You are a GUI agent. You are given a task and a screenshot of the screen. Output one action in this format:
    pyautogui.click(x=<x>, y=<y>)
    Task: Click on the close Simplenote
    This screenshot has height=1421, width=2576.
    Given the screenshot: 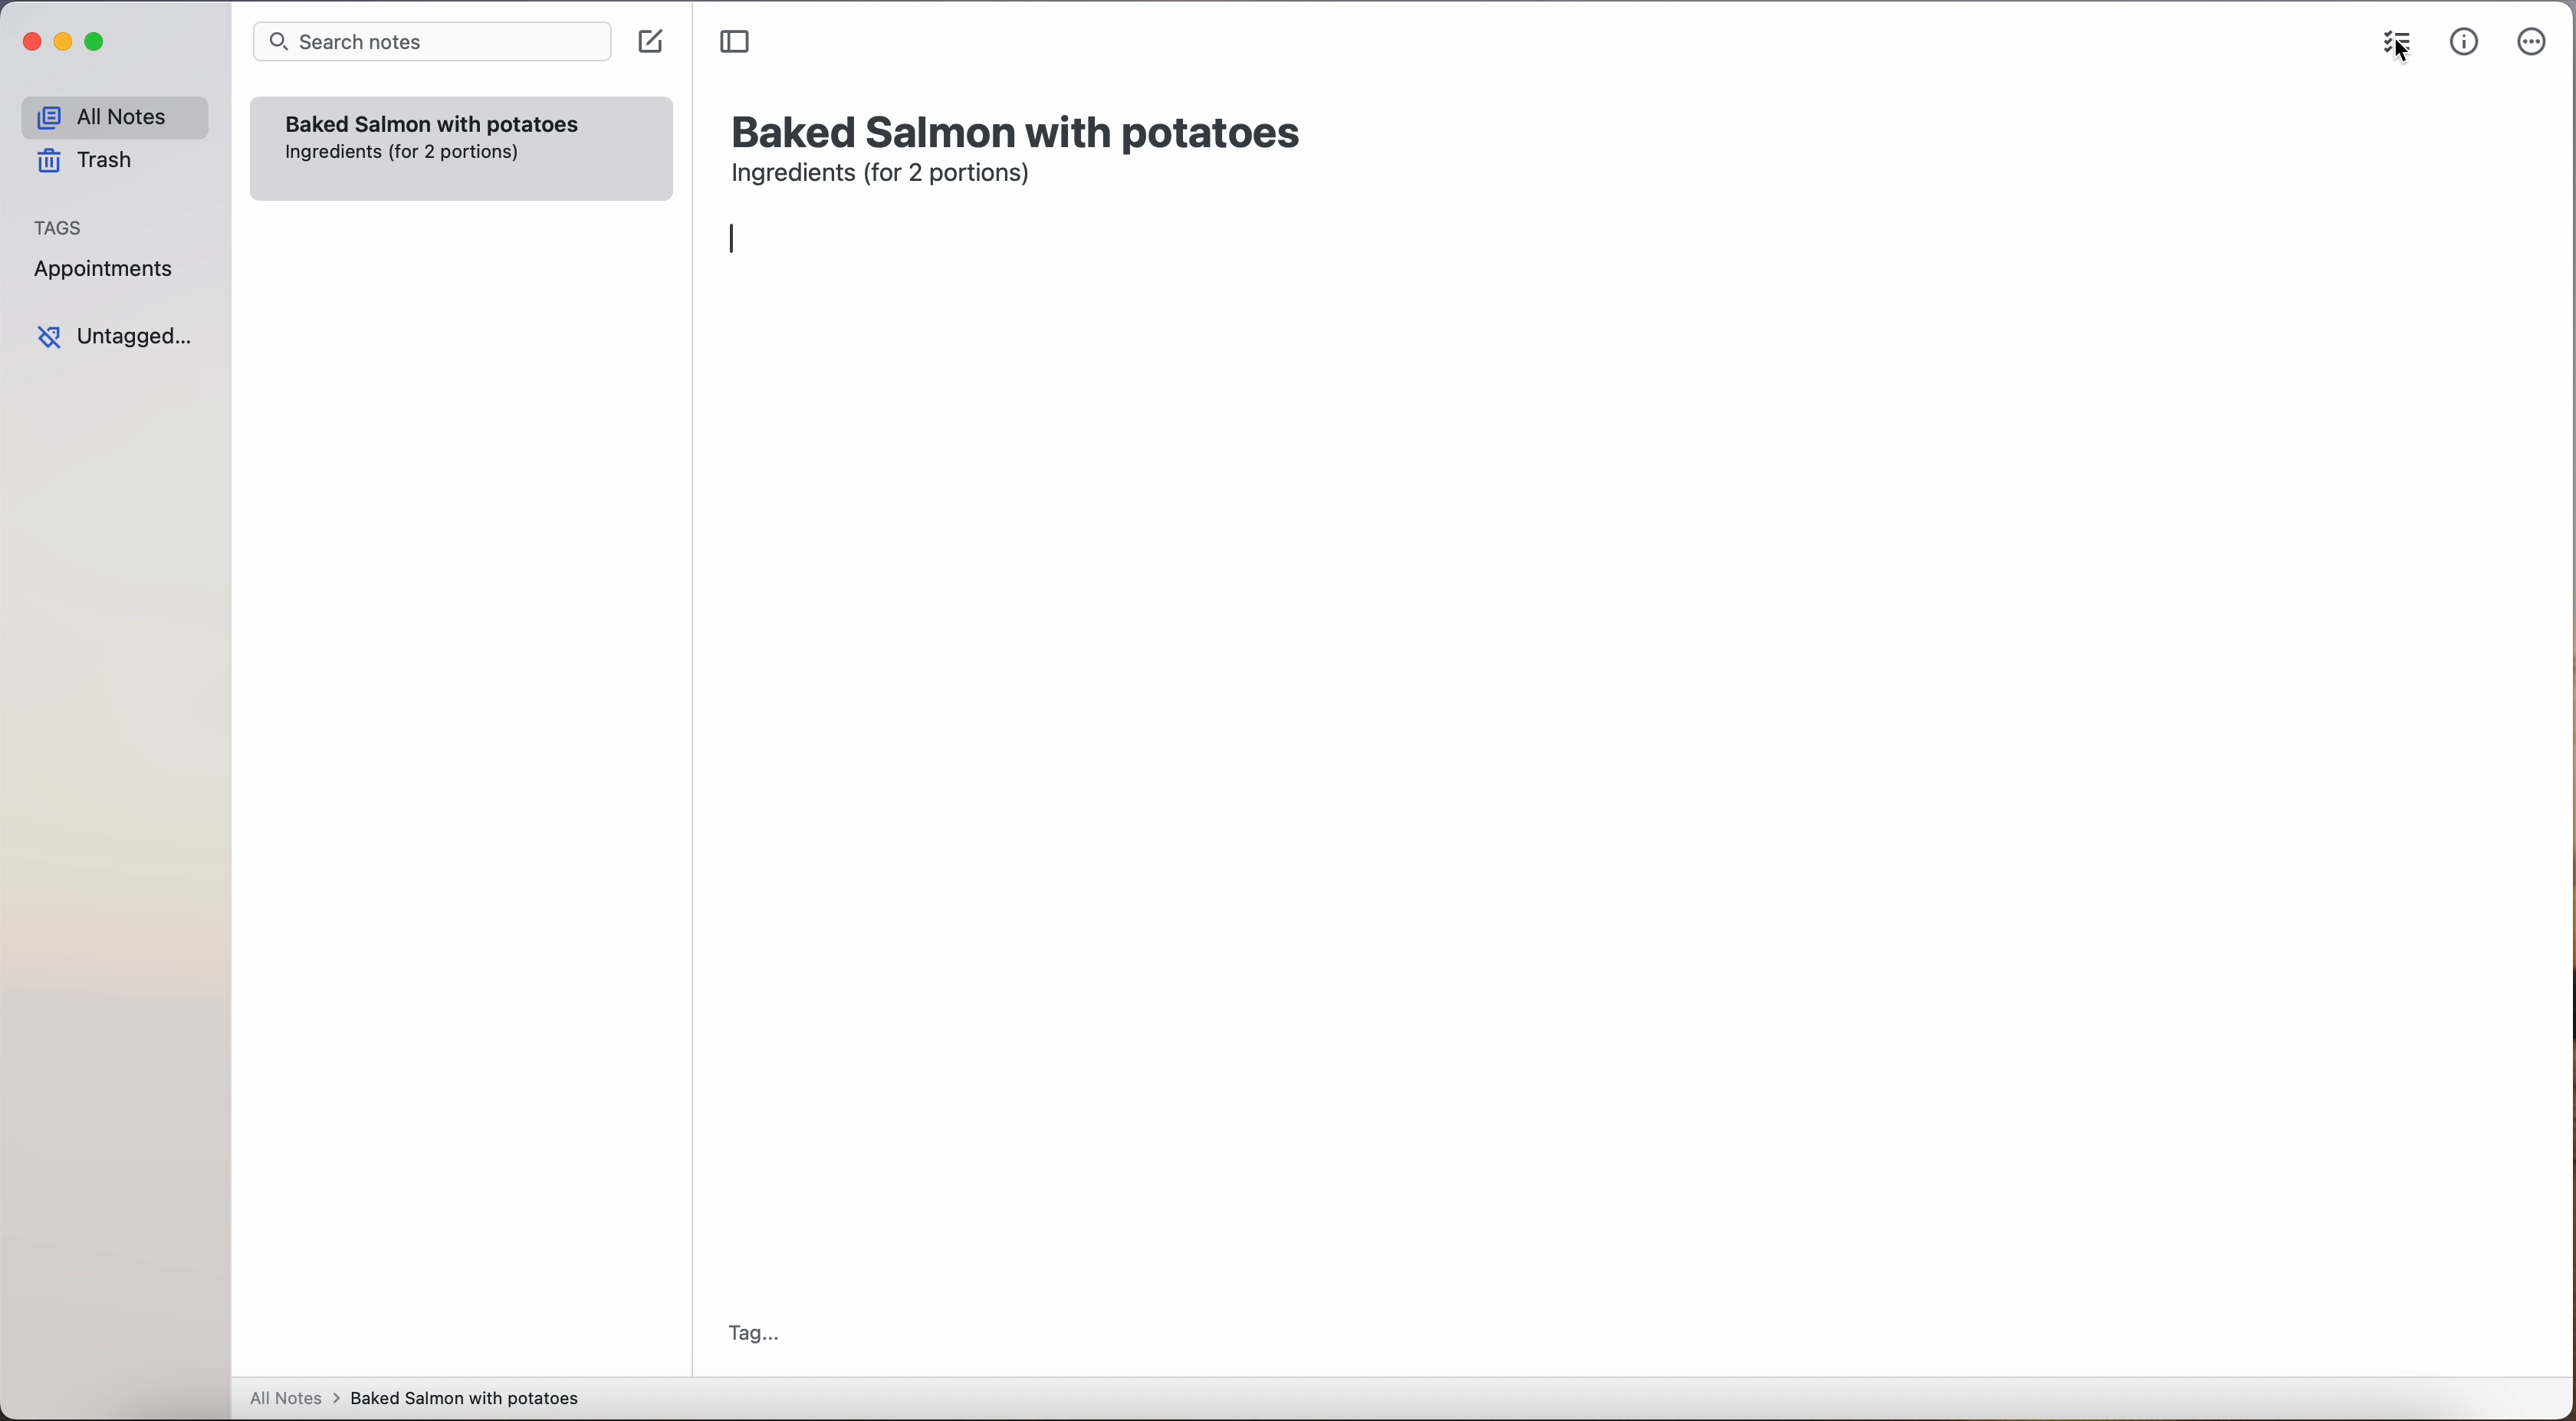 What is the action you would take?
    pyautogui.click(x=29, y=43)
    